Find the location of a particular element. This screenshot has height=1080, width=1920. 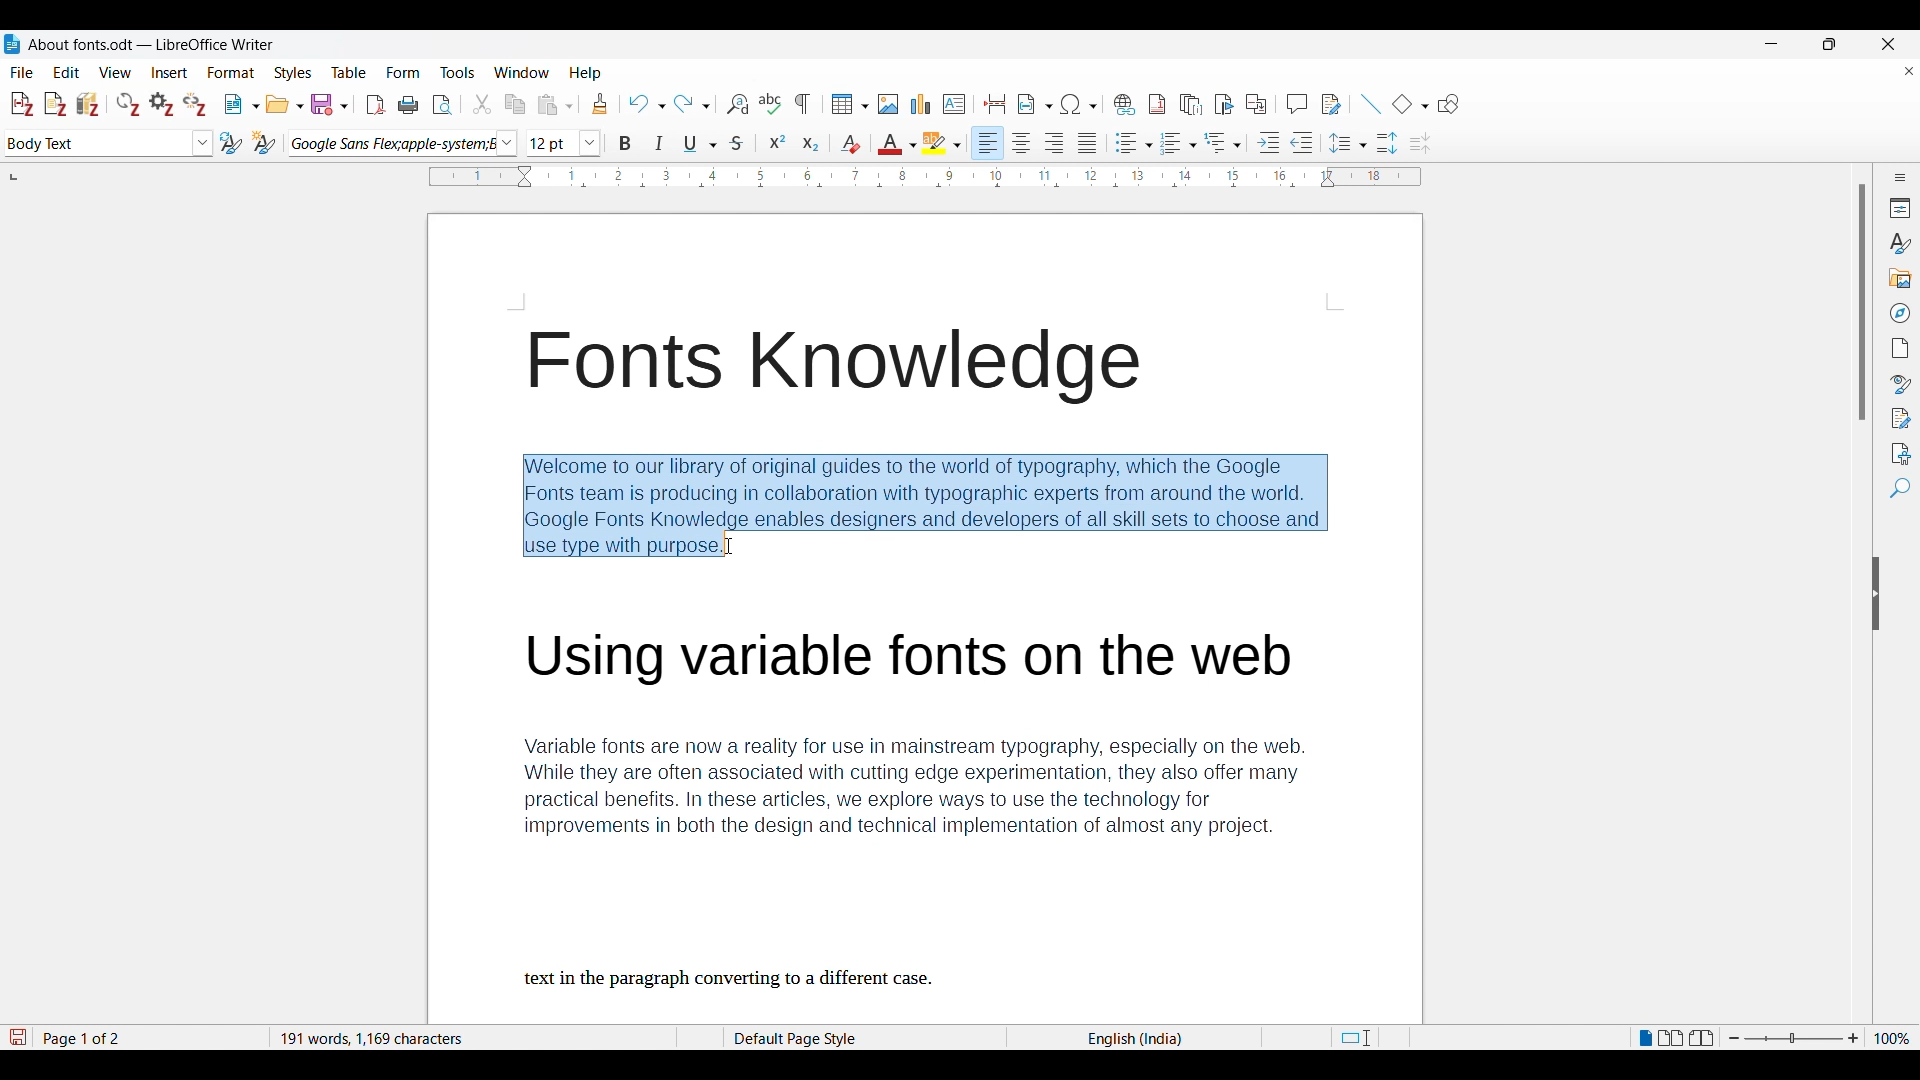

Set line spacing options is located at coordinates (1348, 143).